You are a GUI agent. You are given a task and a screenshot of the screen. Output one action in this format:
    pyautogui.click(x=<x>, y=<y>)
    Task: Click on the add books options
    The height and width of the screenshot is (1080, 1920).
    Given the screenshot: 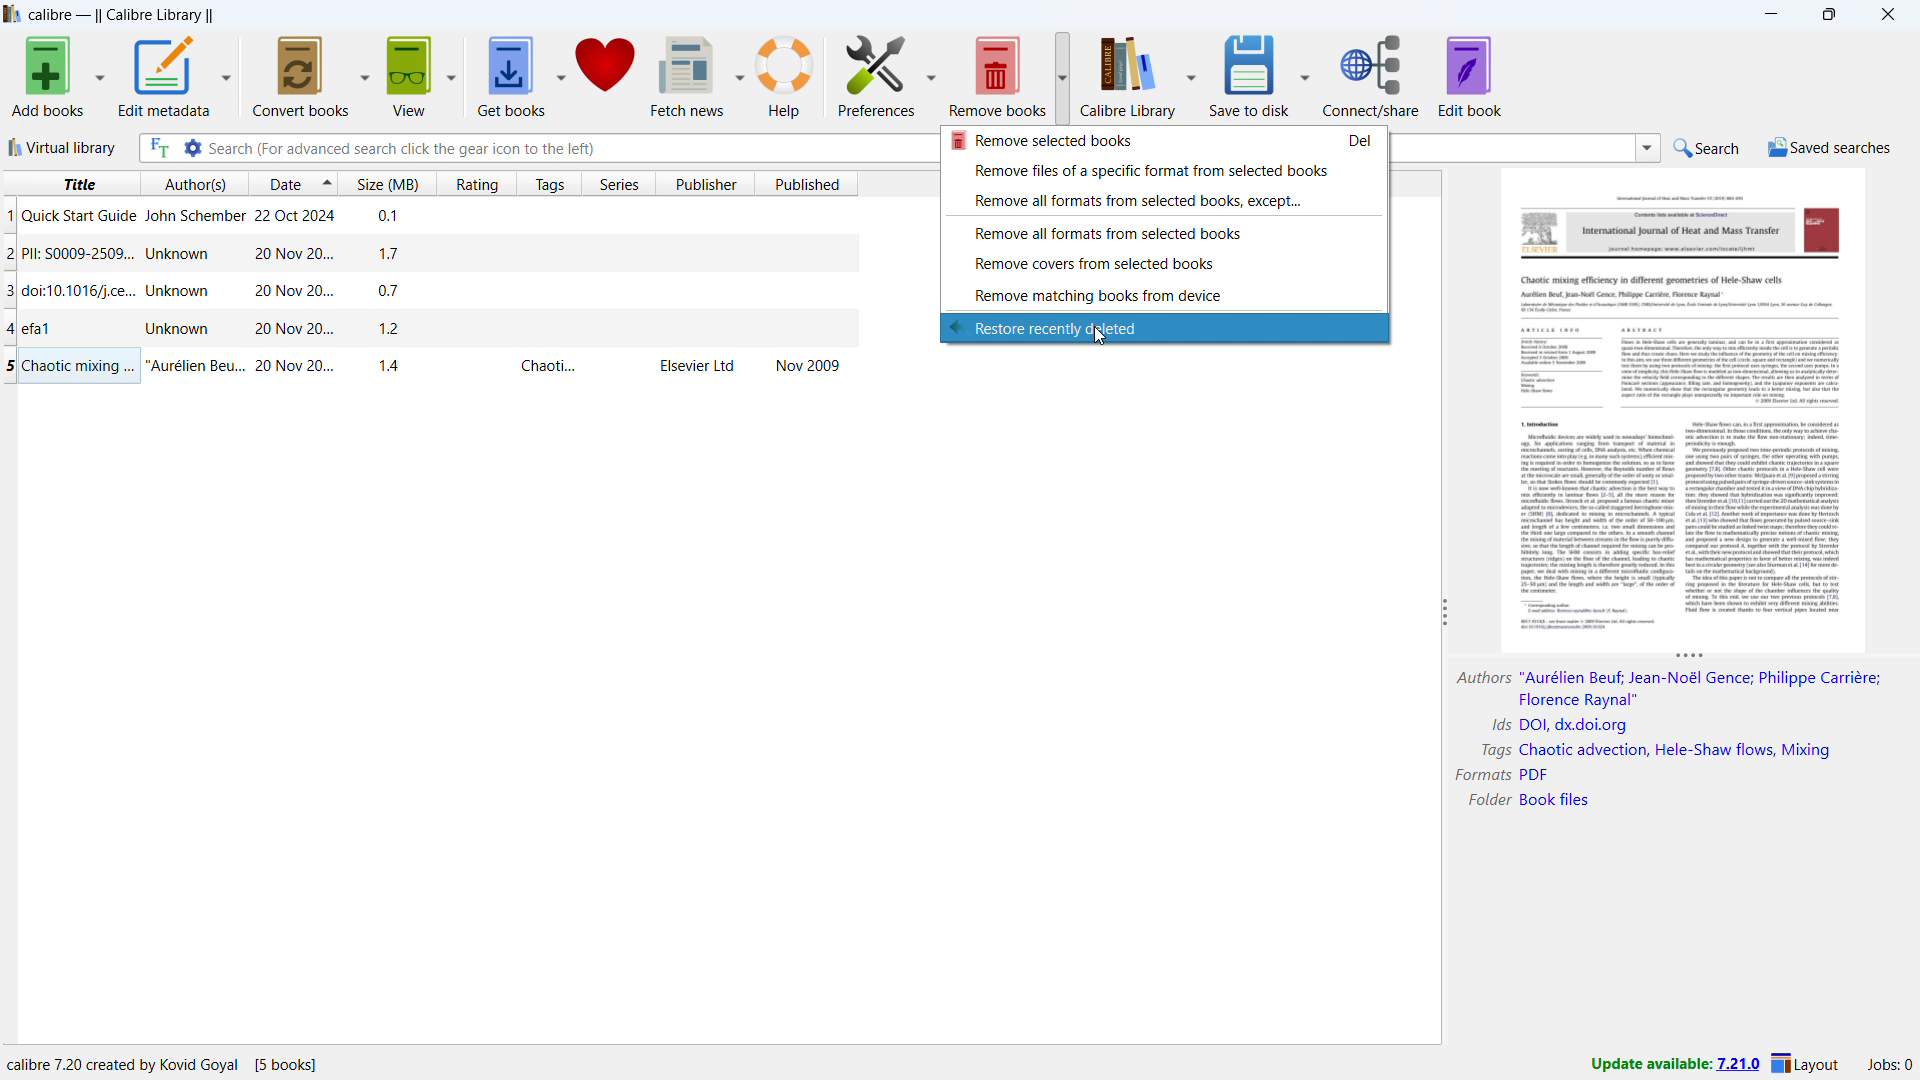 What is the action you would take?
    pyautogui.click(x=99, y=76)
    